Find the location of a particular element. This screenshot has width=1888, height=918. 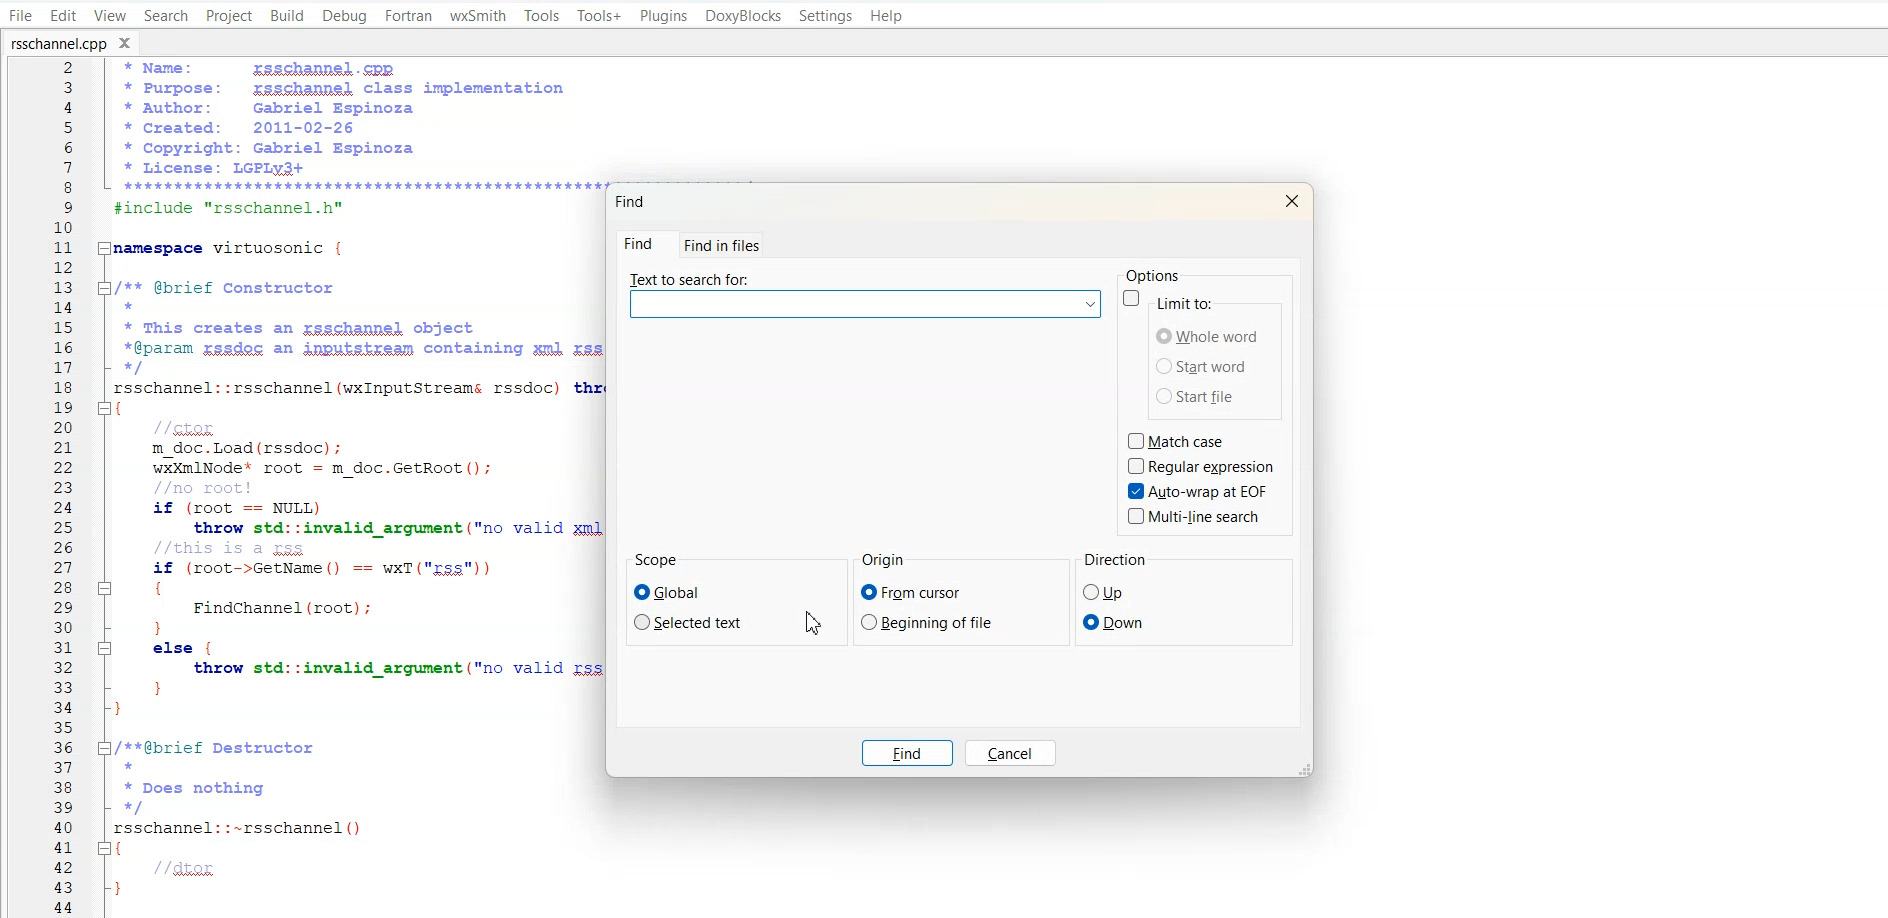

Multi-line Search is located at coordinates (1197, 516).